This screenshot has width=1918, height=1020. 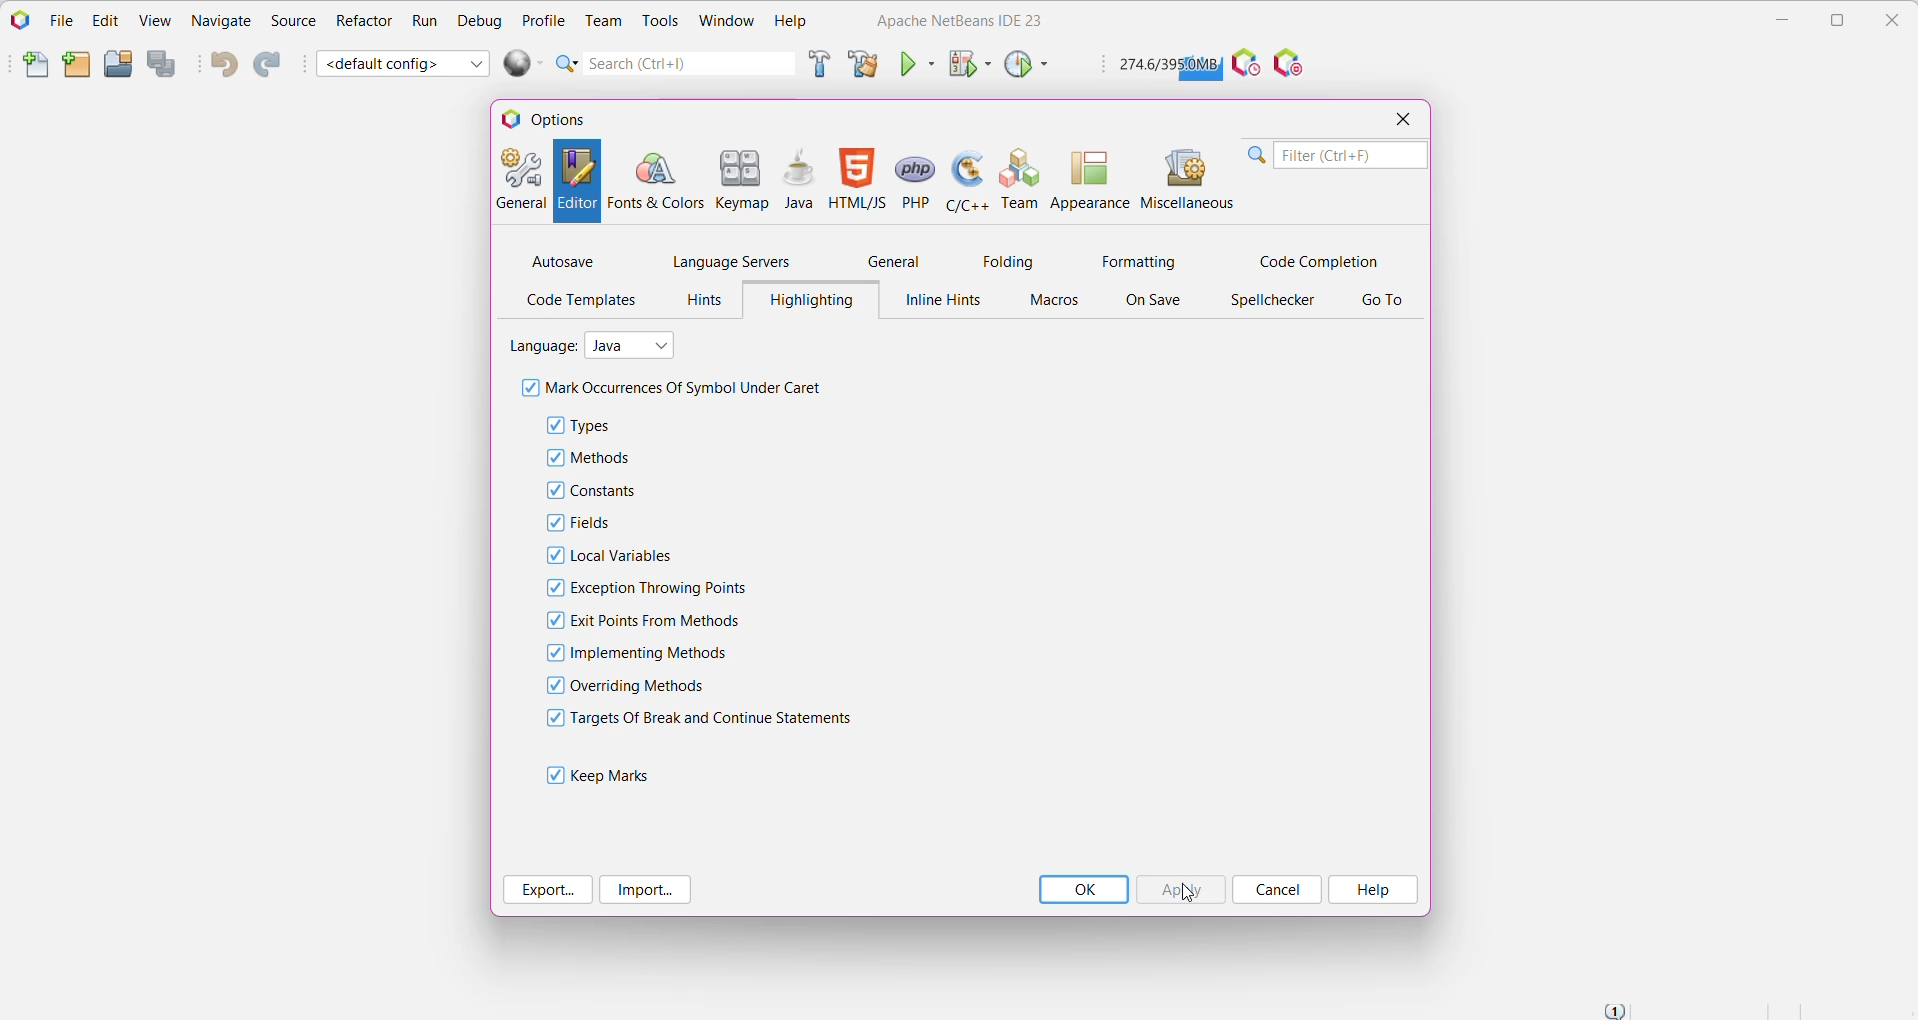 I want to click on On Save, so click(x=1158, y=302).